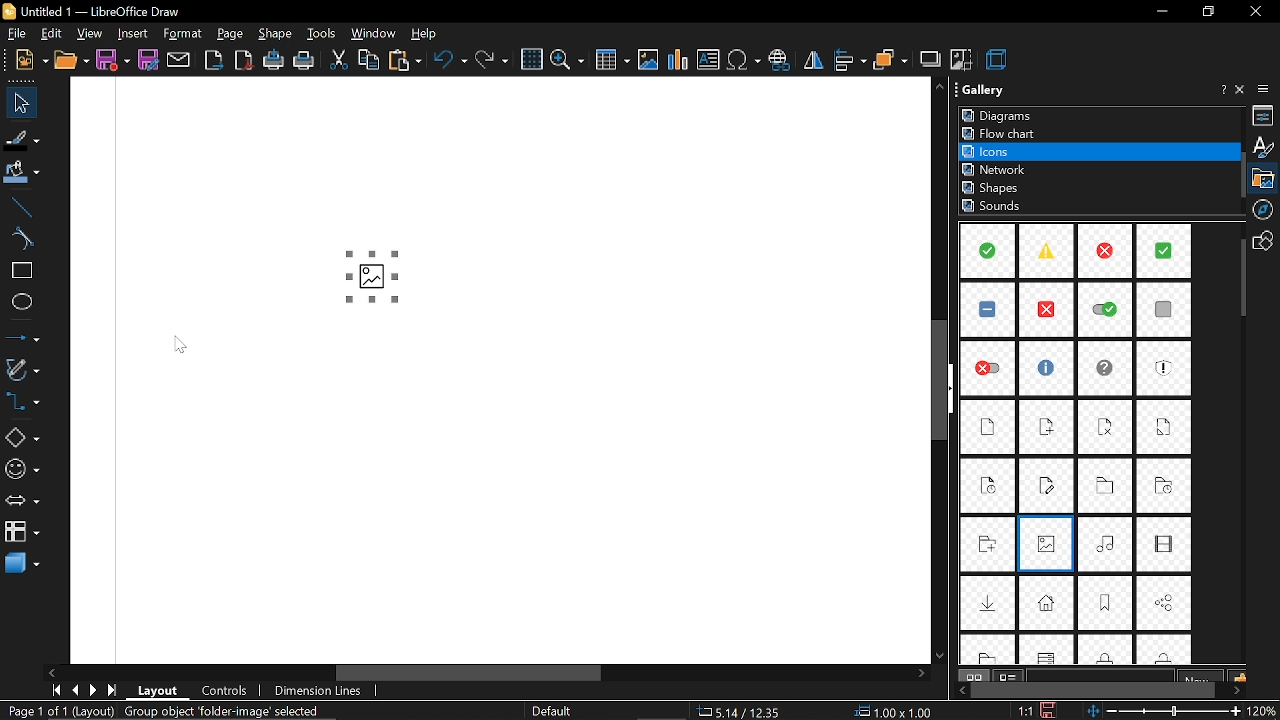  What do you see at coordinates (244, 59) in the screenshot?
I see `export as pdf` at bounding box center [244, 59].